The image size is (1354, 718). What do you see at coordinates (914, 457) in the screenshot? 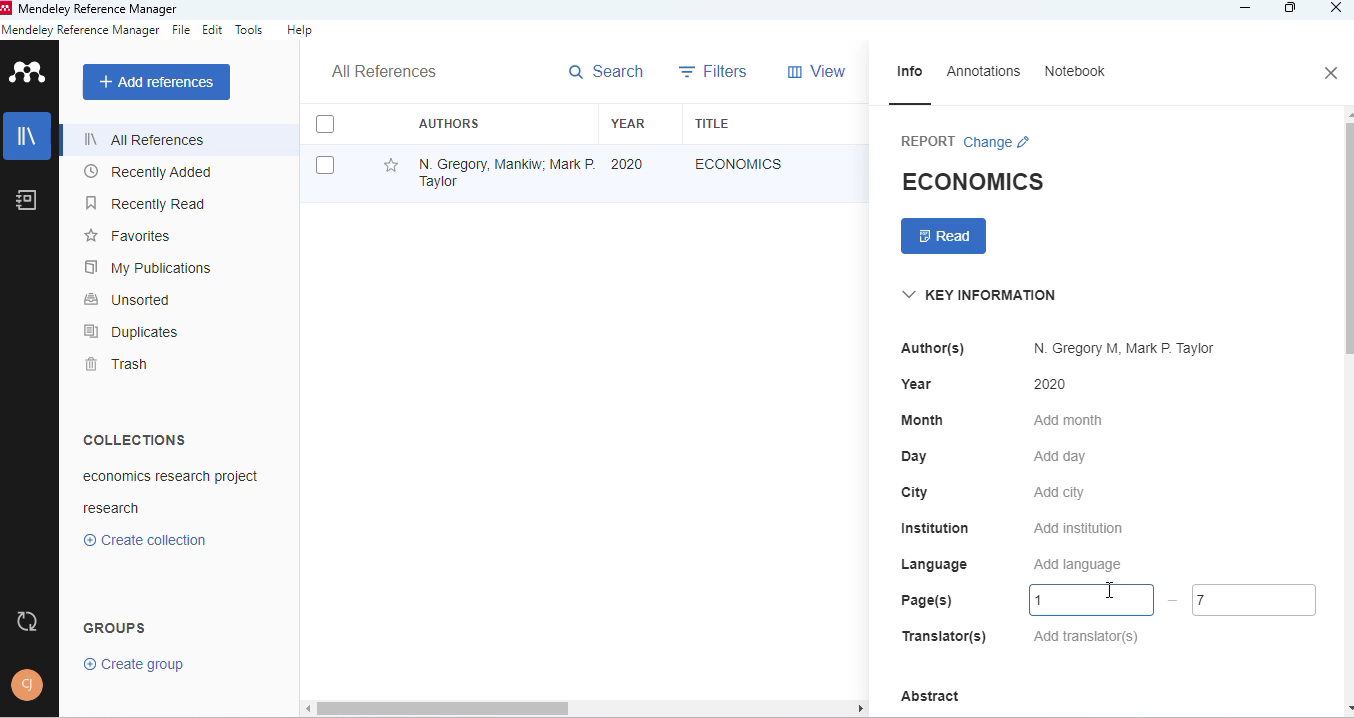
I see `day` at bounding box center [914, 457].